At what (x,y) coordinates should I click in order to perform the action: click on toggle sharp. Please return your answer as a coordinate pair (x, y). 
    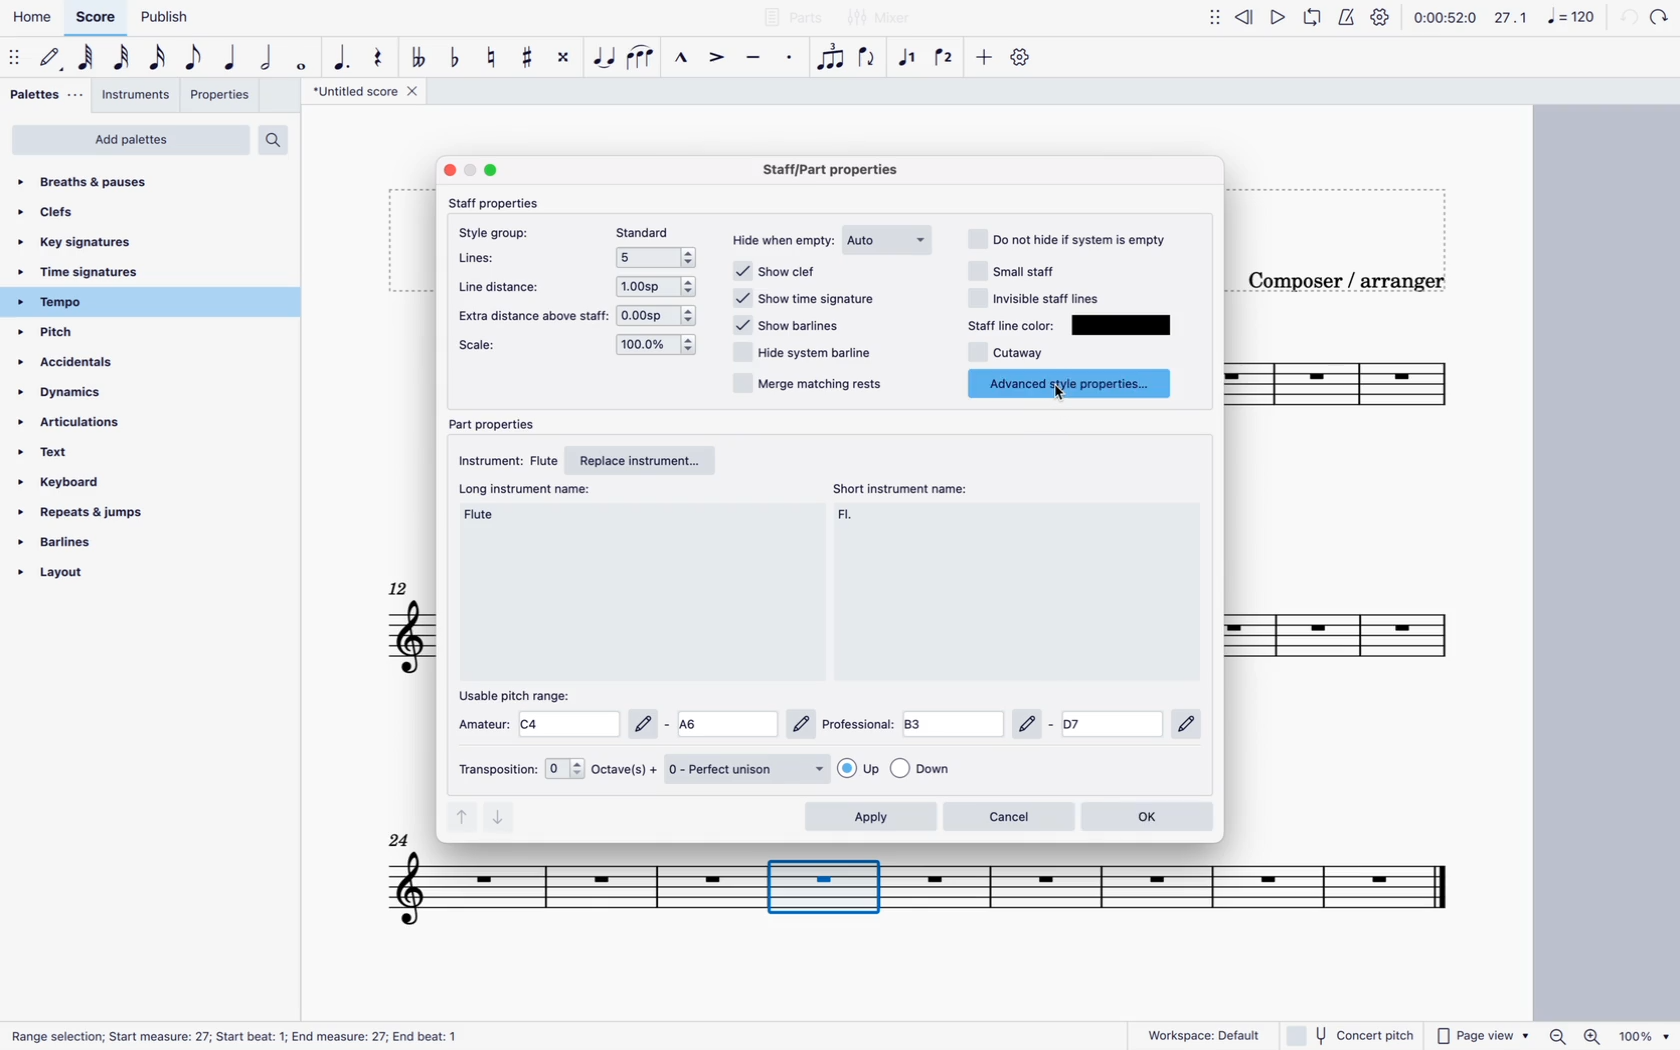
    Looking at the image, I should click on (527, 60).